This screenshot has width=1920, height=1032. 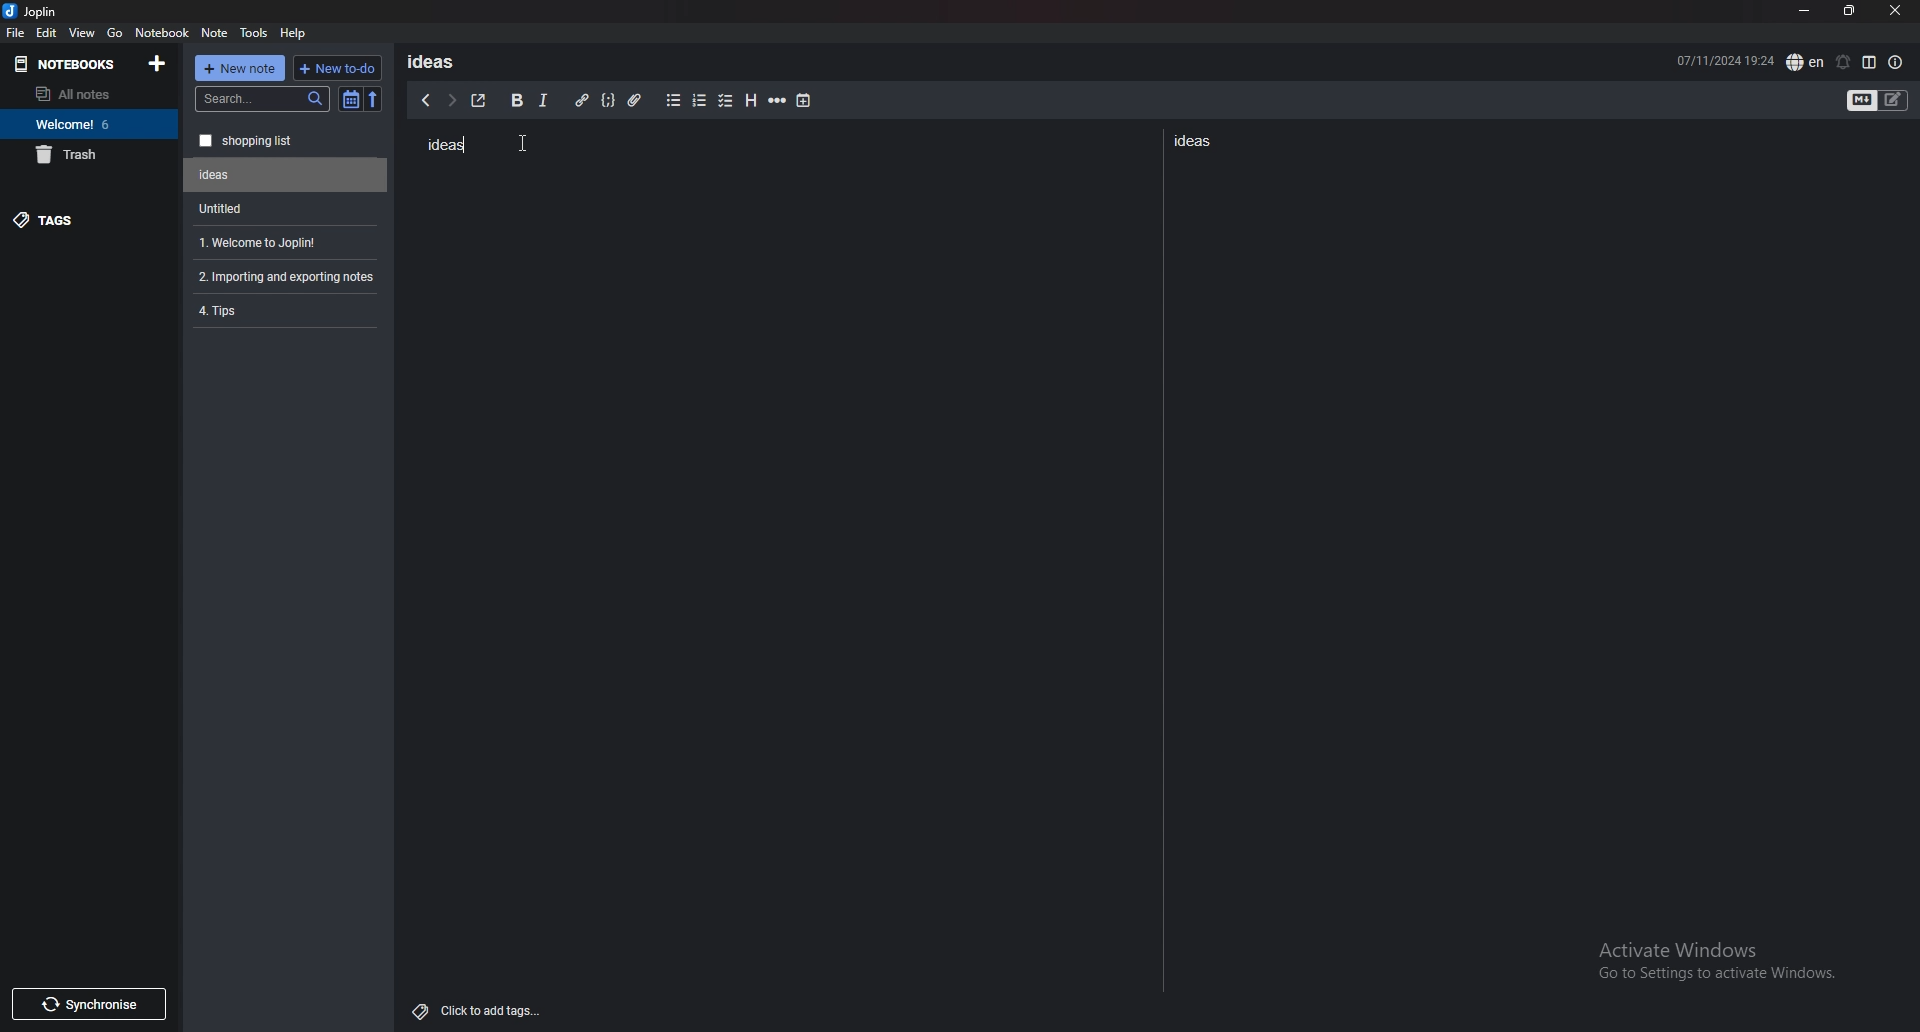 What do you see at coordinates (481, 1006) in the screenshot?
I see `Click to add tags` at bounding box center [481, 1006].